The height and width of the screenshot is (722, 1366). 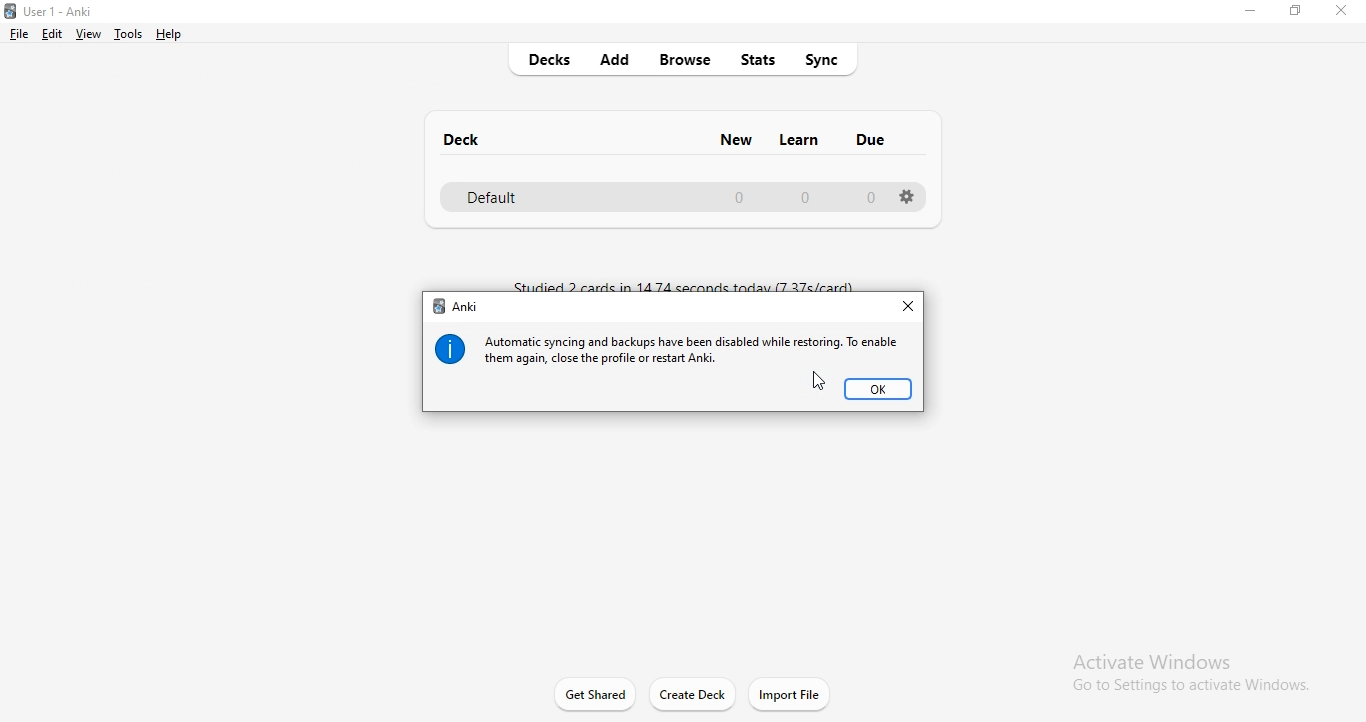 I want to click on restore, so click(x=1298, y=15).